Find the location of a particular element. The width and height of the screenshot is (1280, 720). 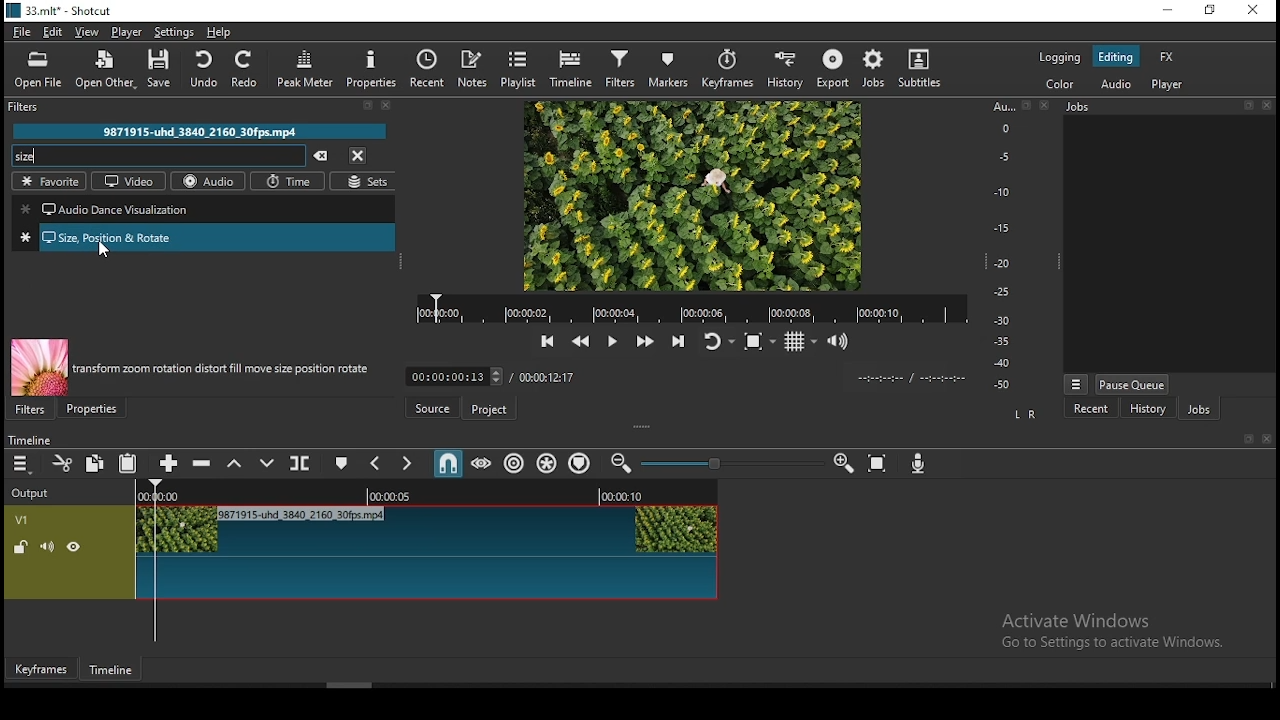

notes is located at coordinates (476, 65).